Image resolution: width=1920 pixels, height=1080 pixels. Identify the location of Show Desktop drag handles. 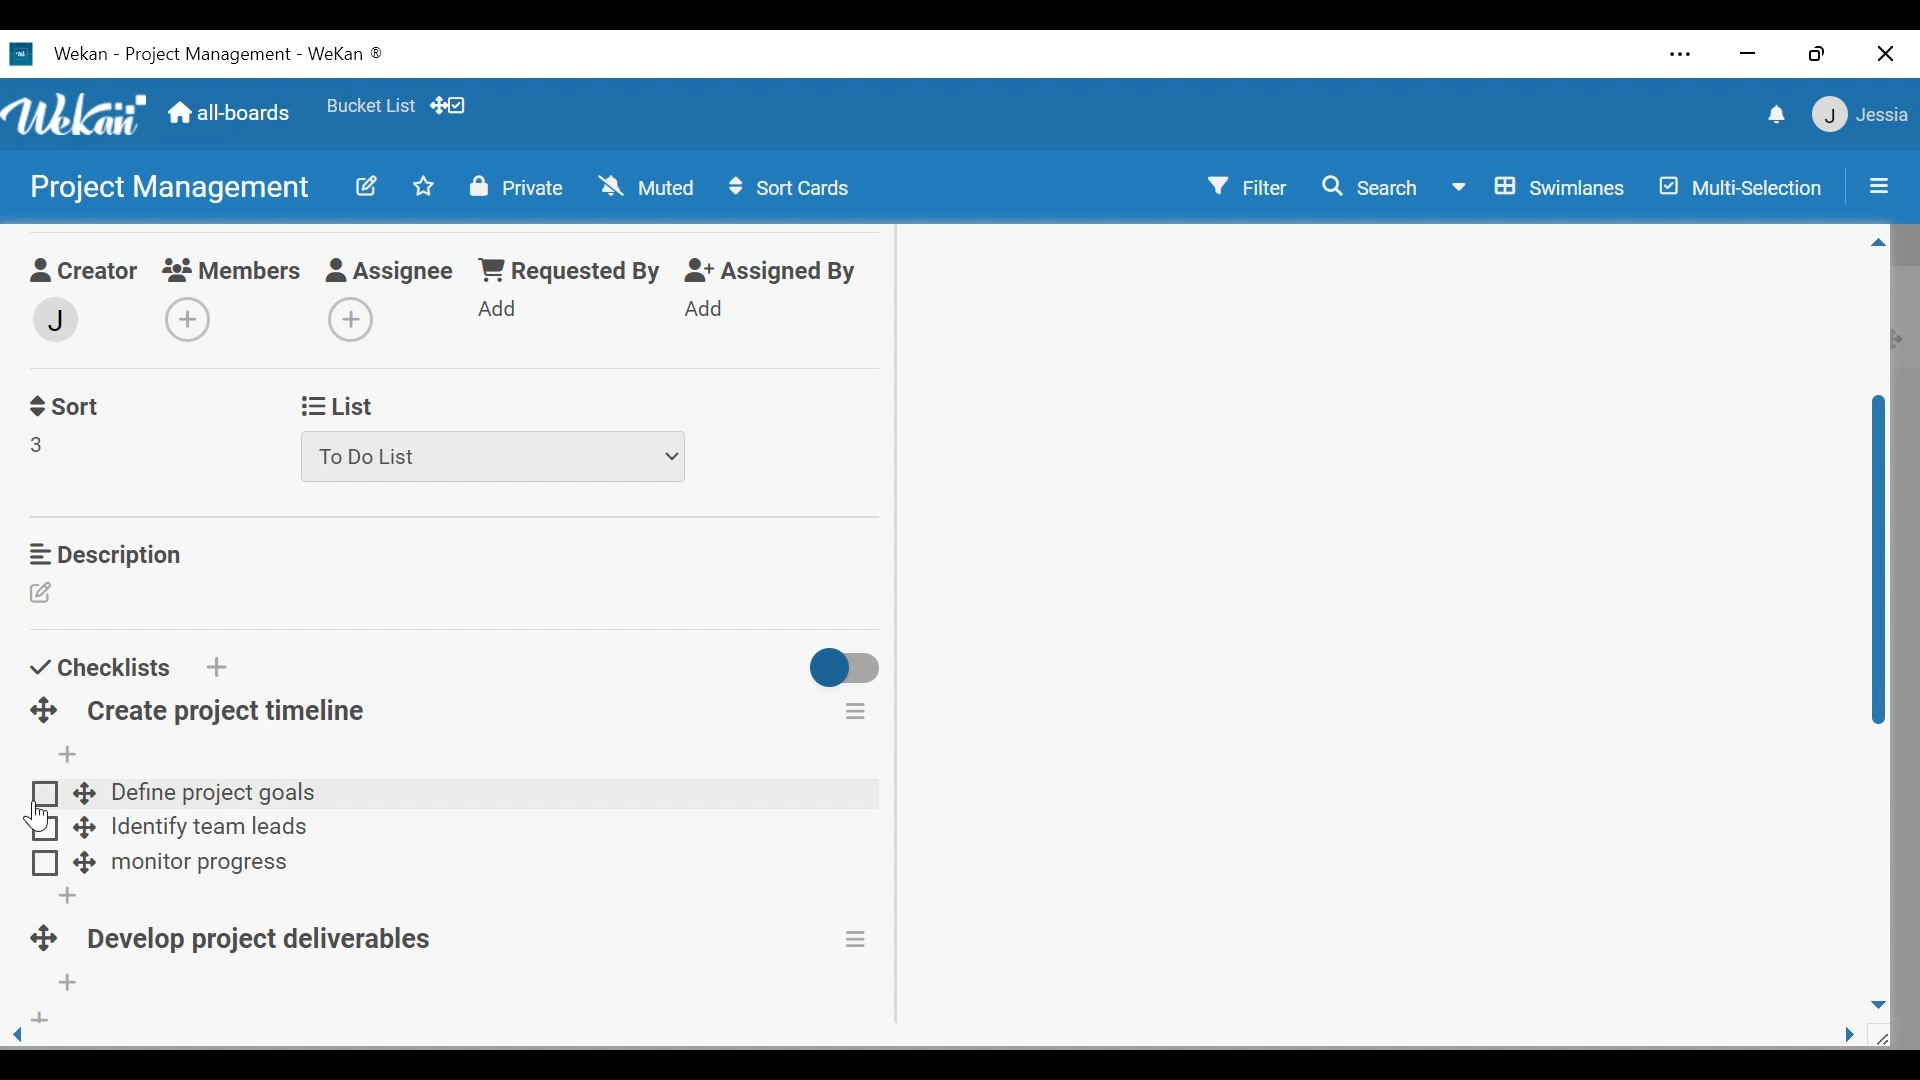
(449, 106).